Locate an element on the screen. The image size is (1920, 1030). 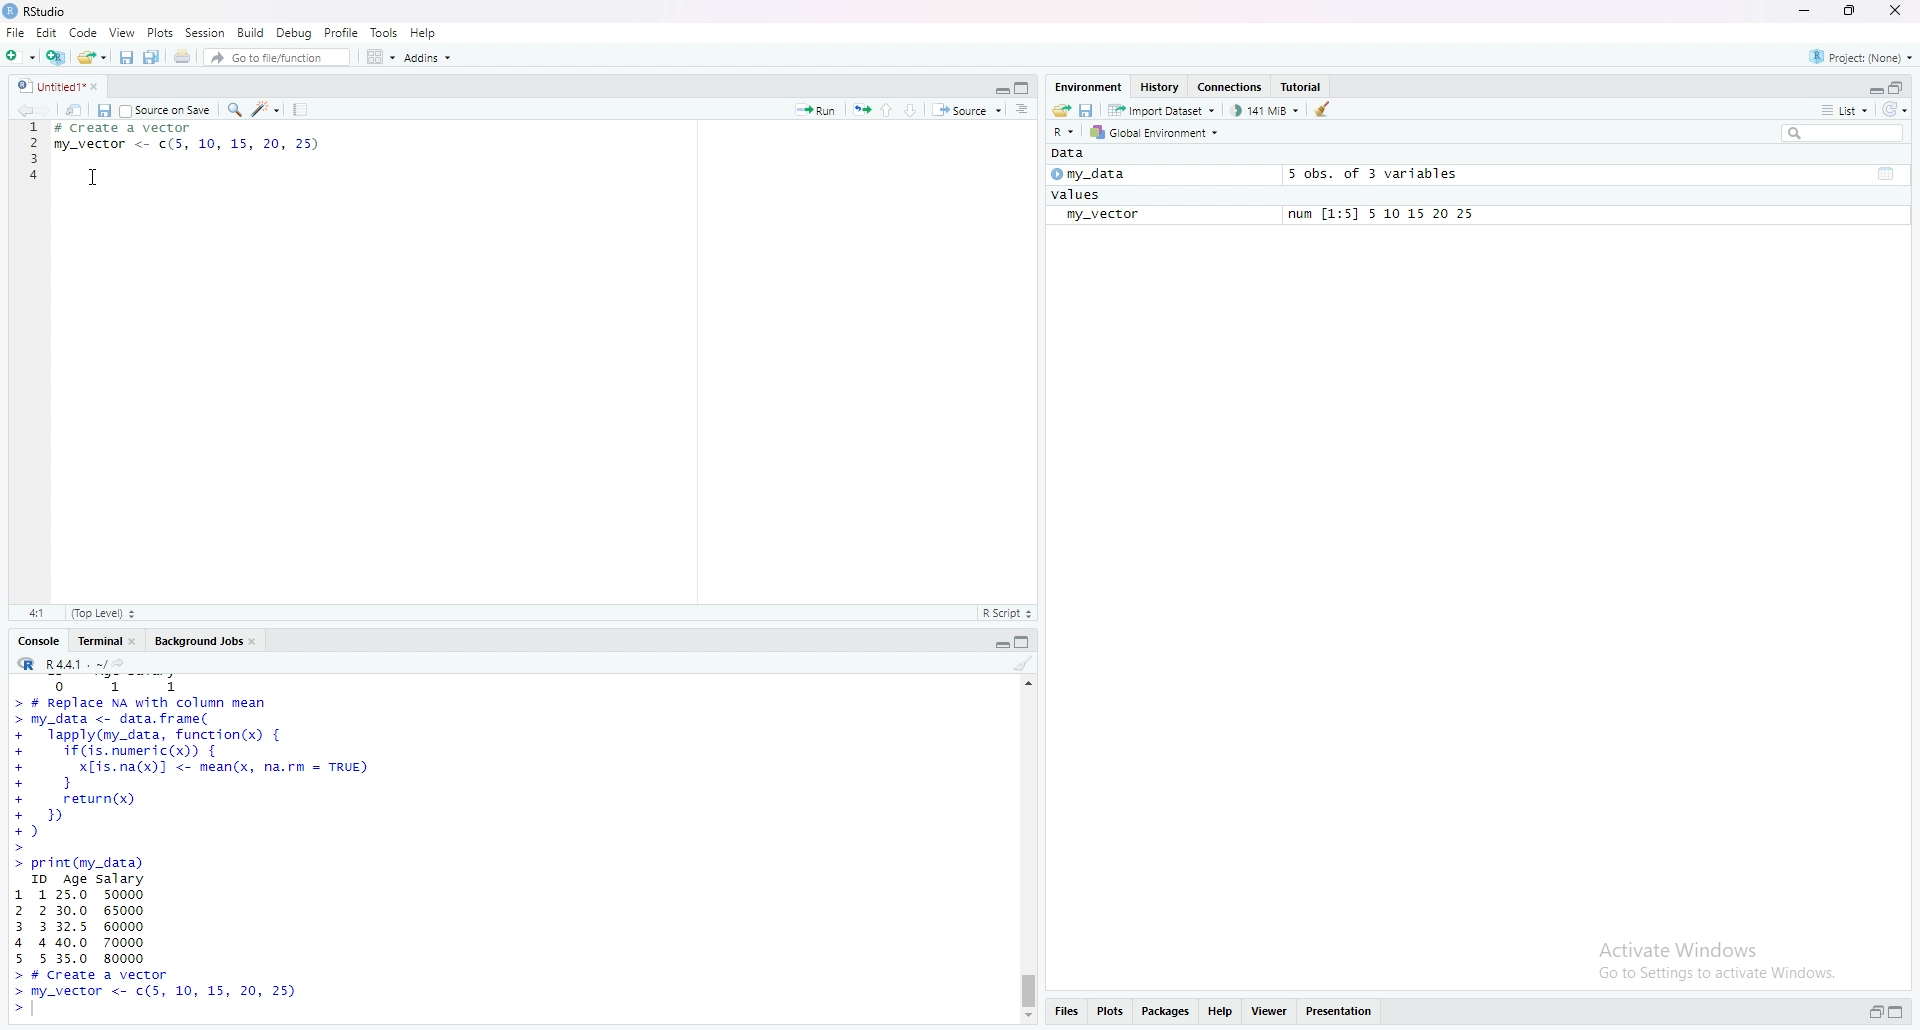
expand is located at coordinates (999, 90).